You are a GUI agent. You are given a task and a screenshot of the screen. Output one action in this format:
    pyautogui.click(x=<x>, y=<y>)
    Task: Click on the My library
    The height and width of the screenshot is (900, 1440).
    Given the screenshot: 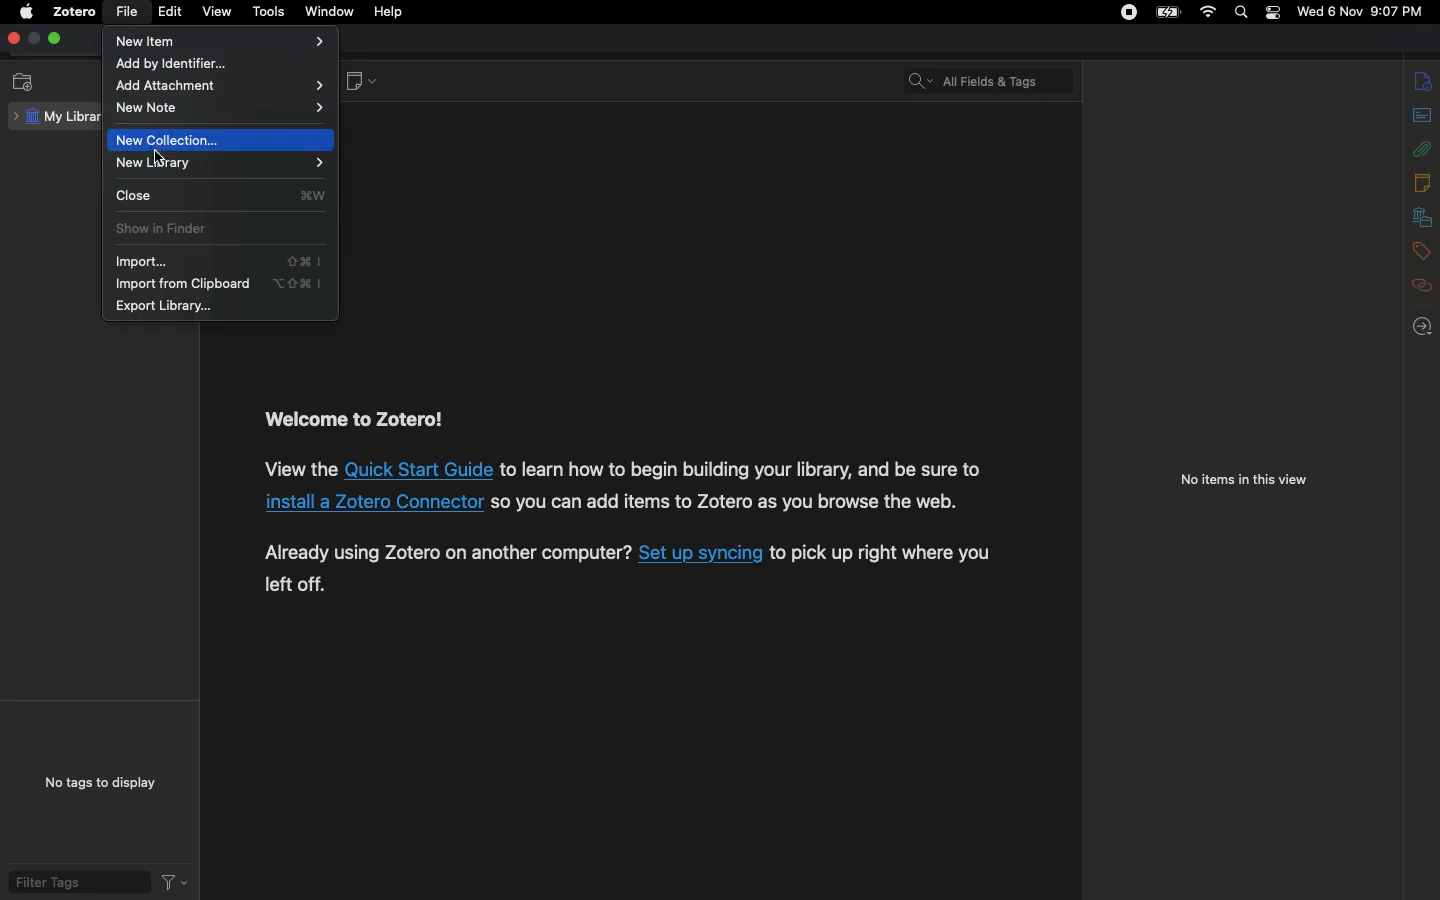 What is the action you would take?
    pyautogui.click(x=57, y=116)
    